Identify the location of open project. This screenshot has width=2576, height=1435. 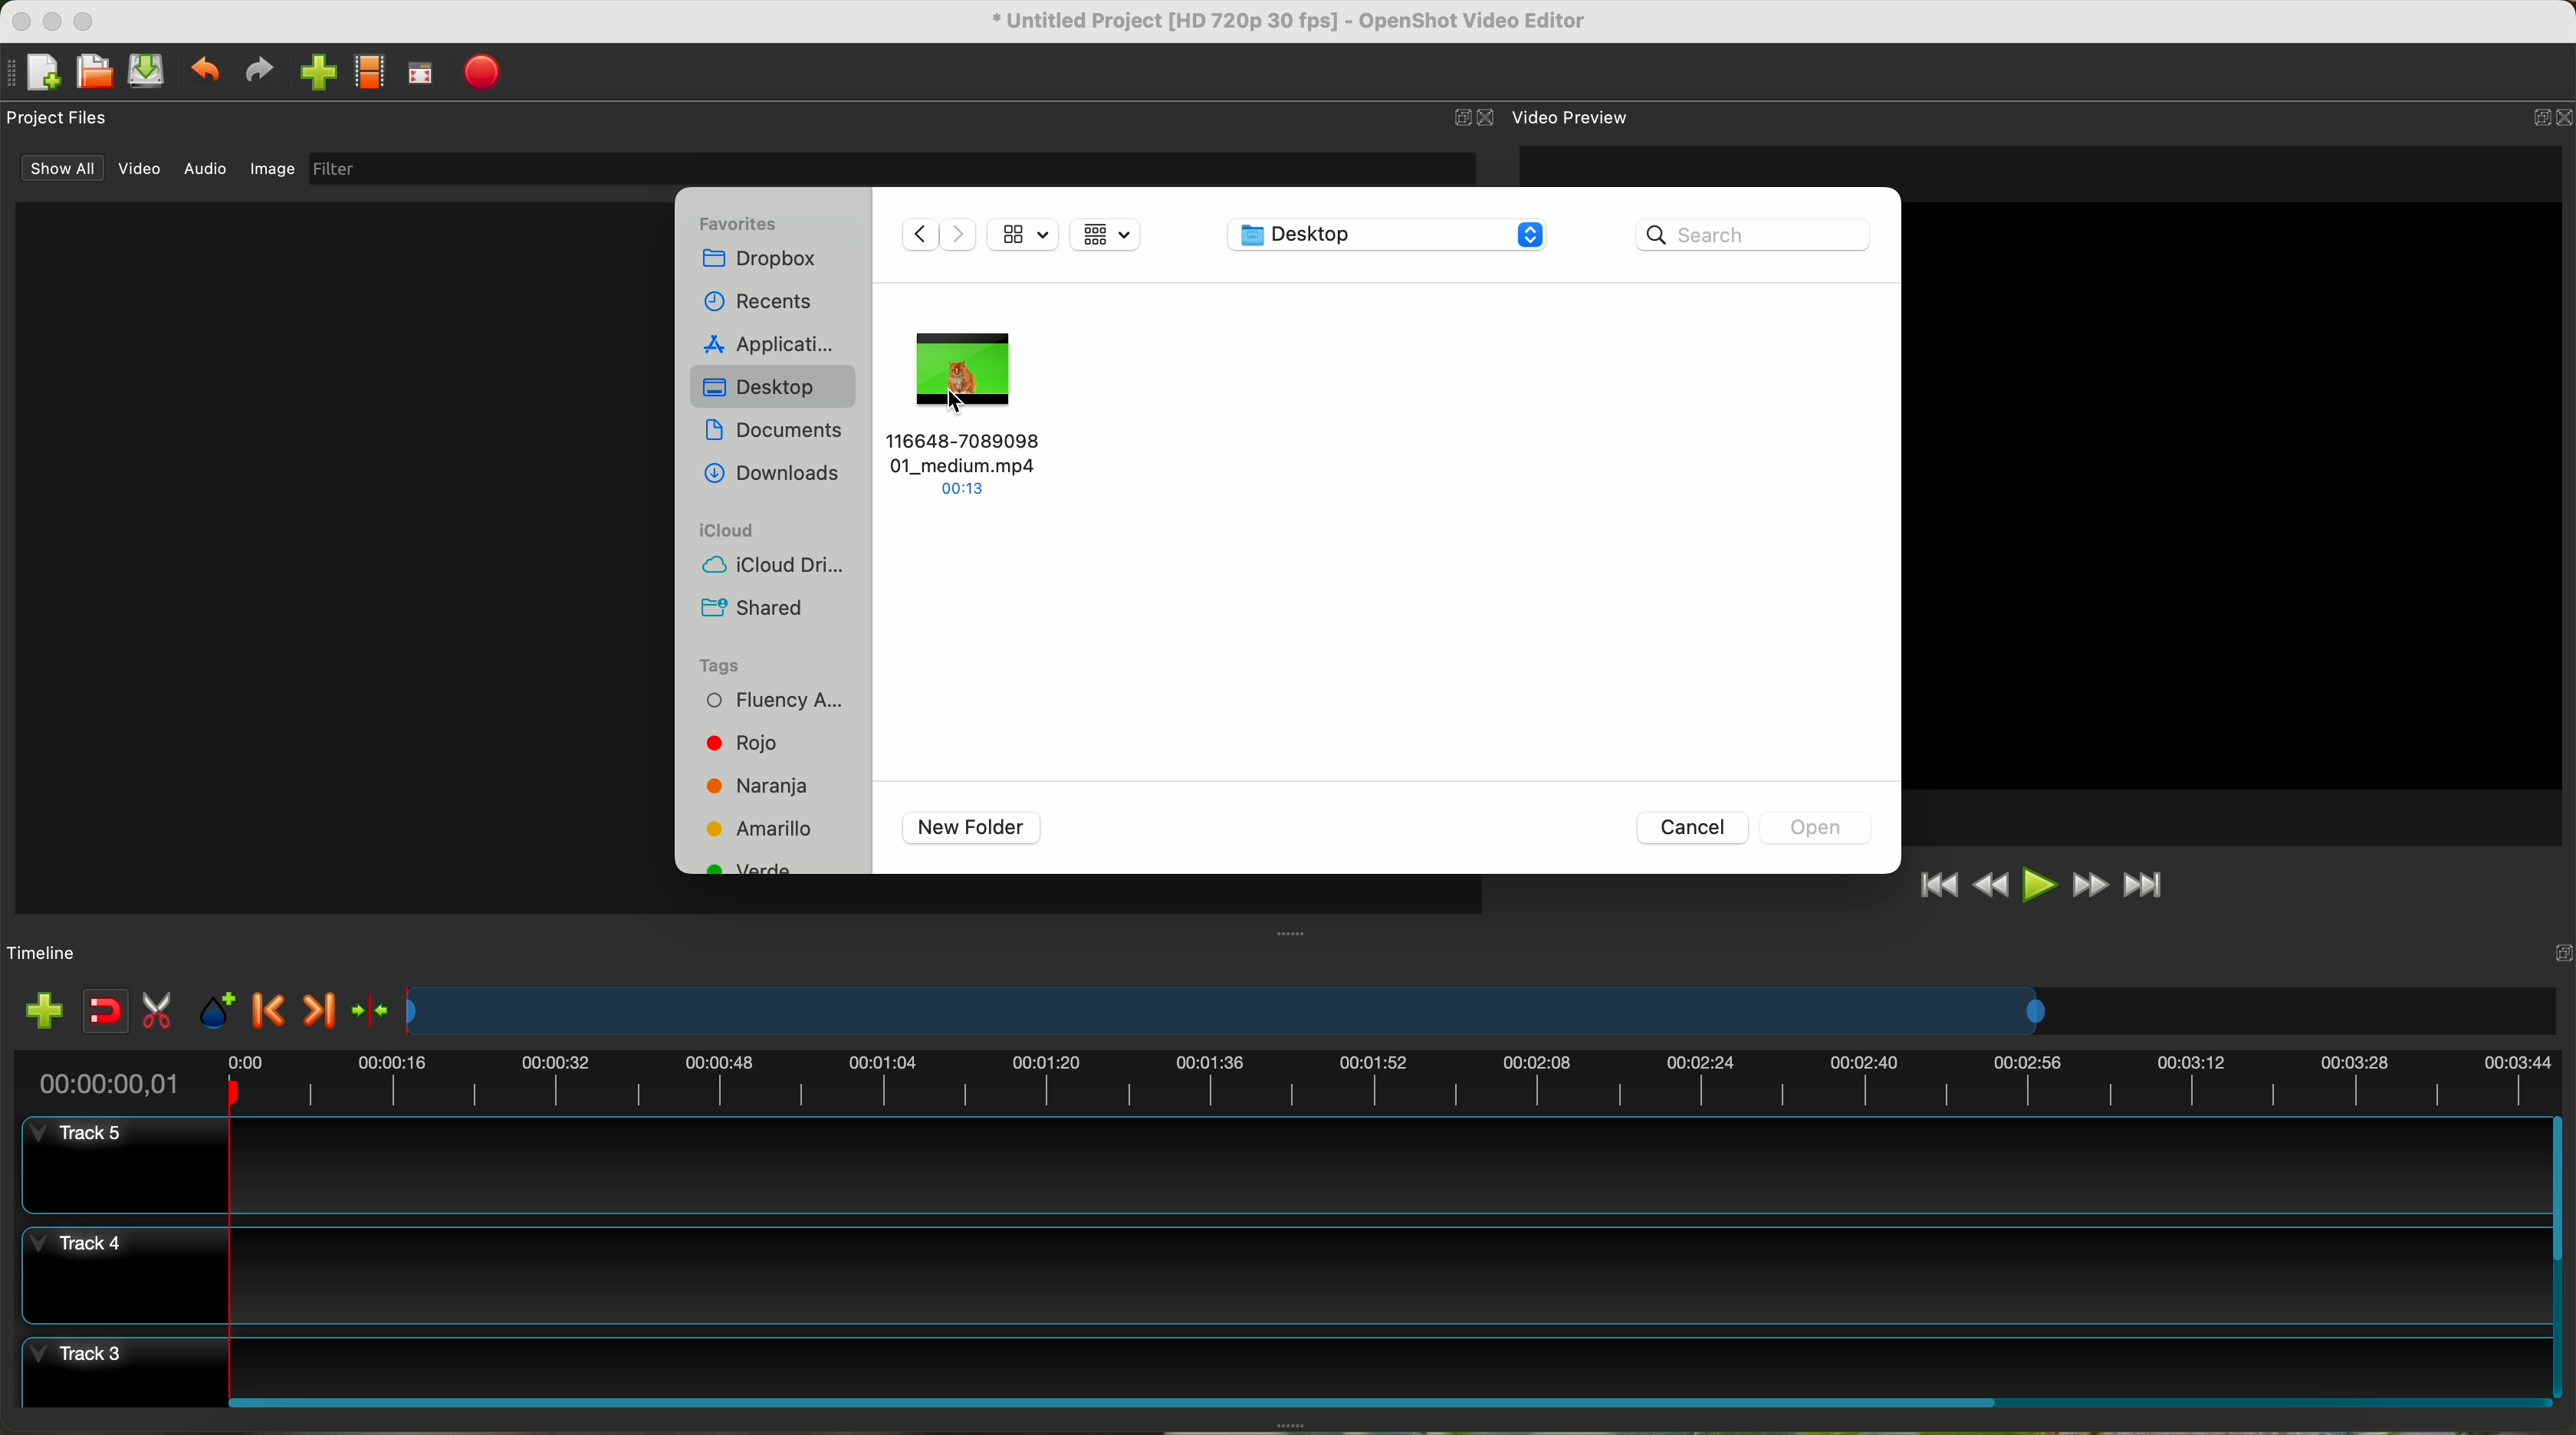
(97, 71).